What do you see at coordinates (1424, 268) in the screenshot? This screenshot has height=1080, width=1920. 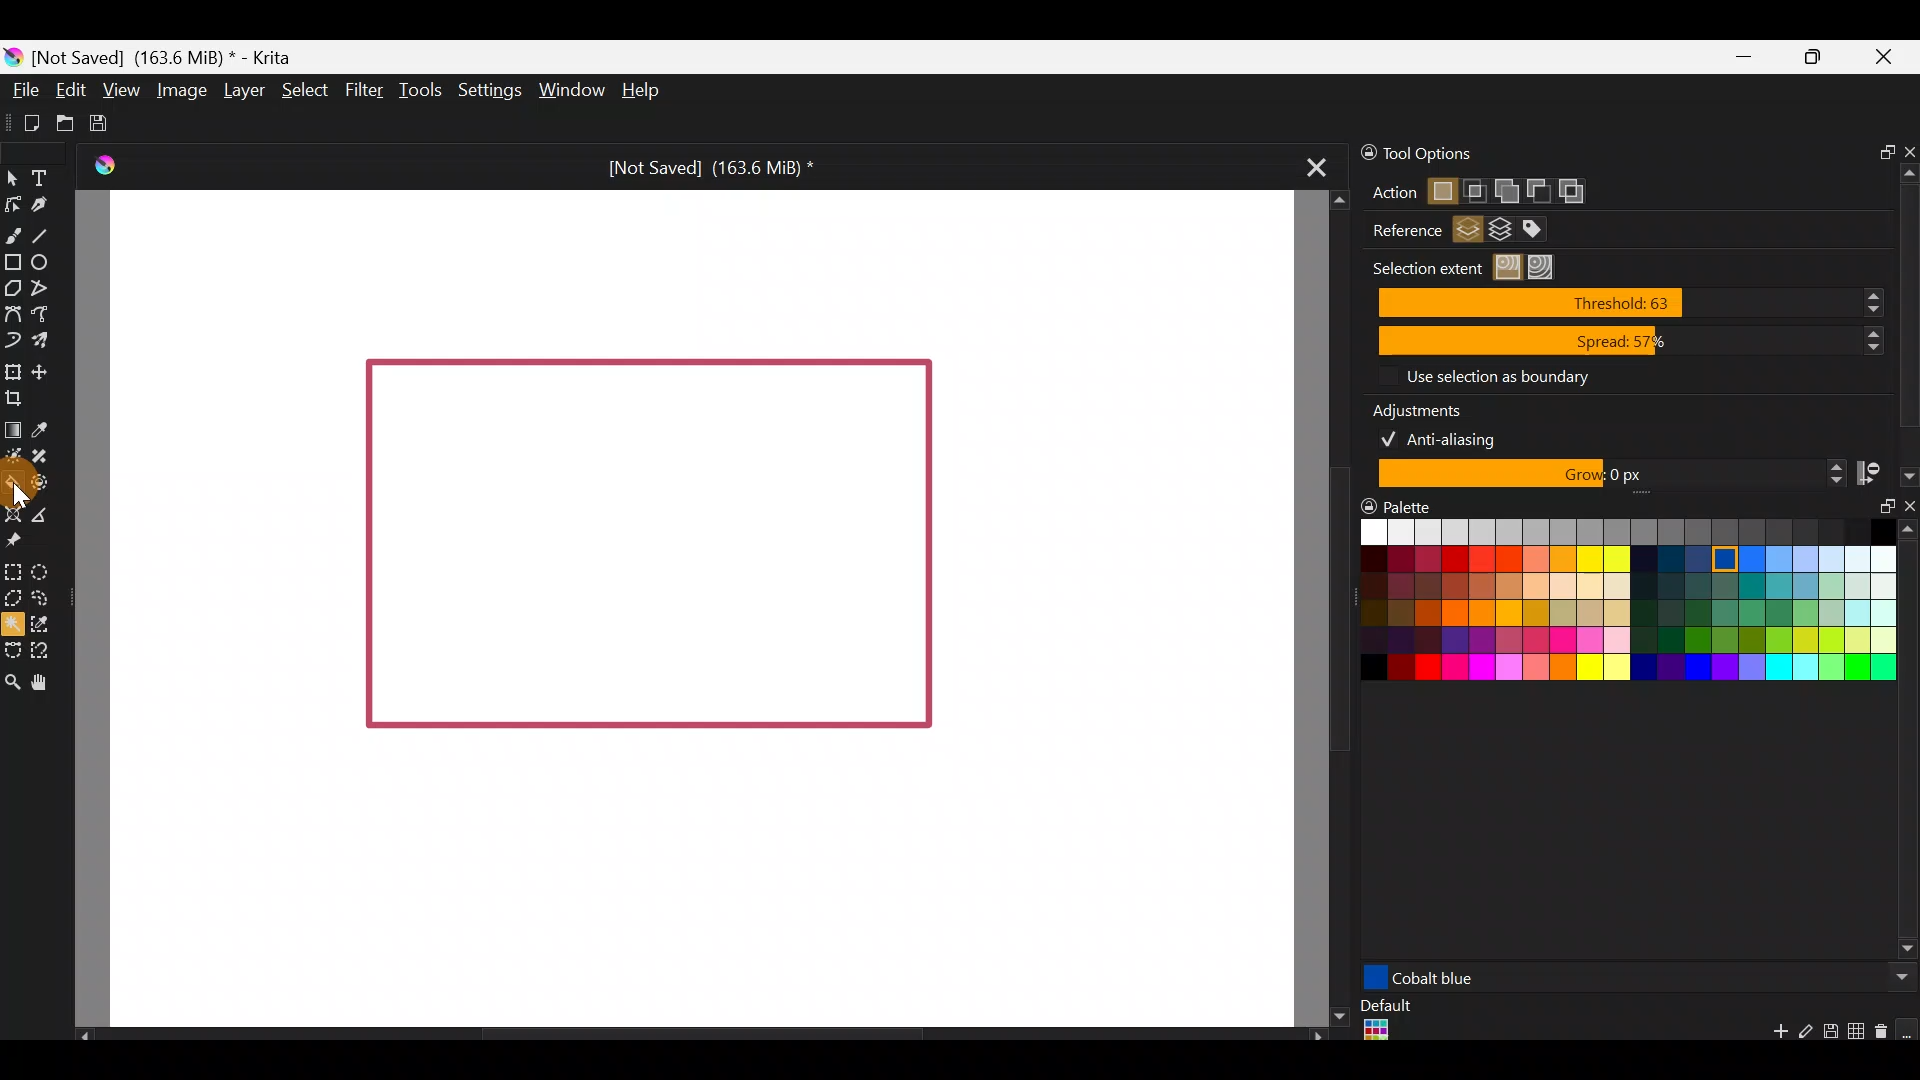 I see `Selection extent` at bounding box center [1424, 268].